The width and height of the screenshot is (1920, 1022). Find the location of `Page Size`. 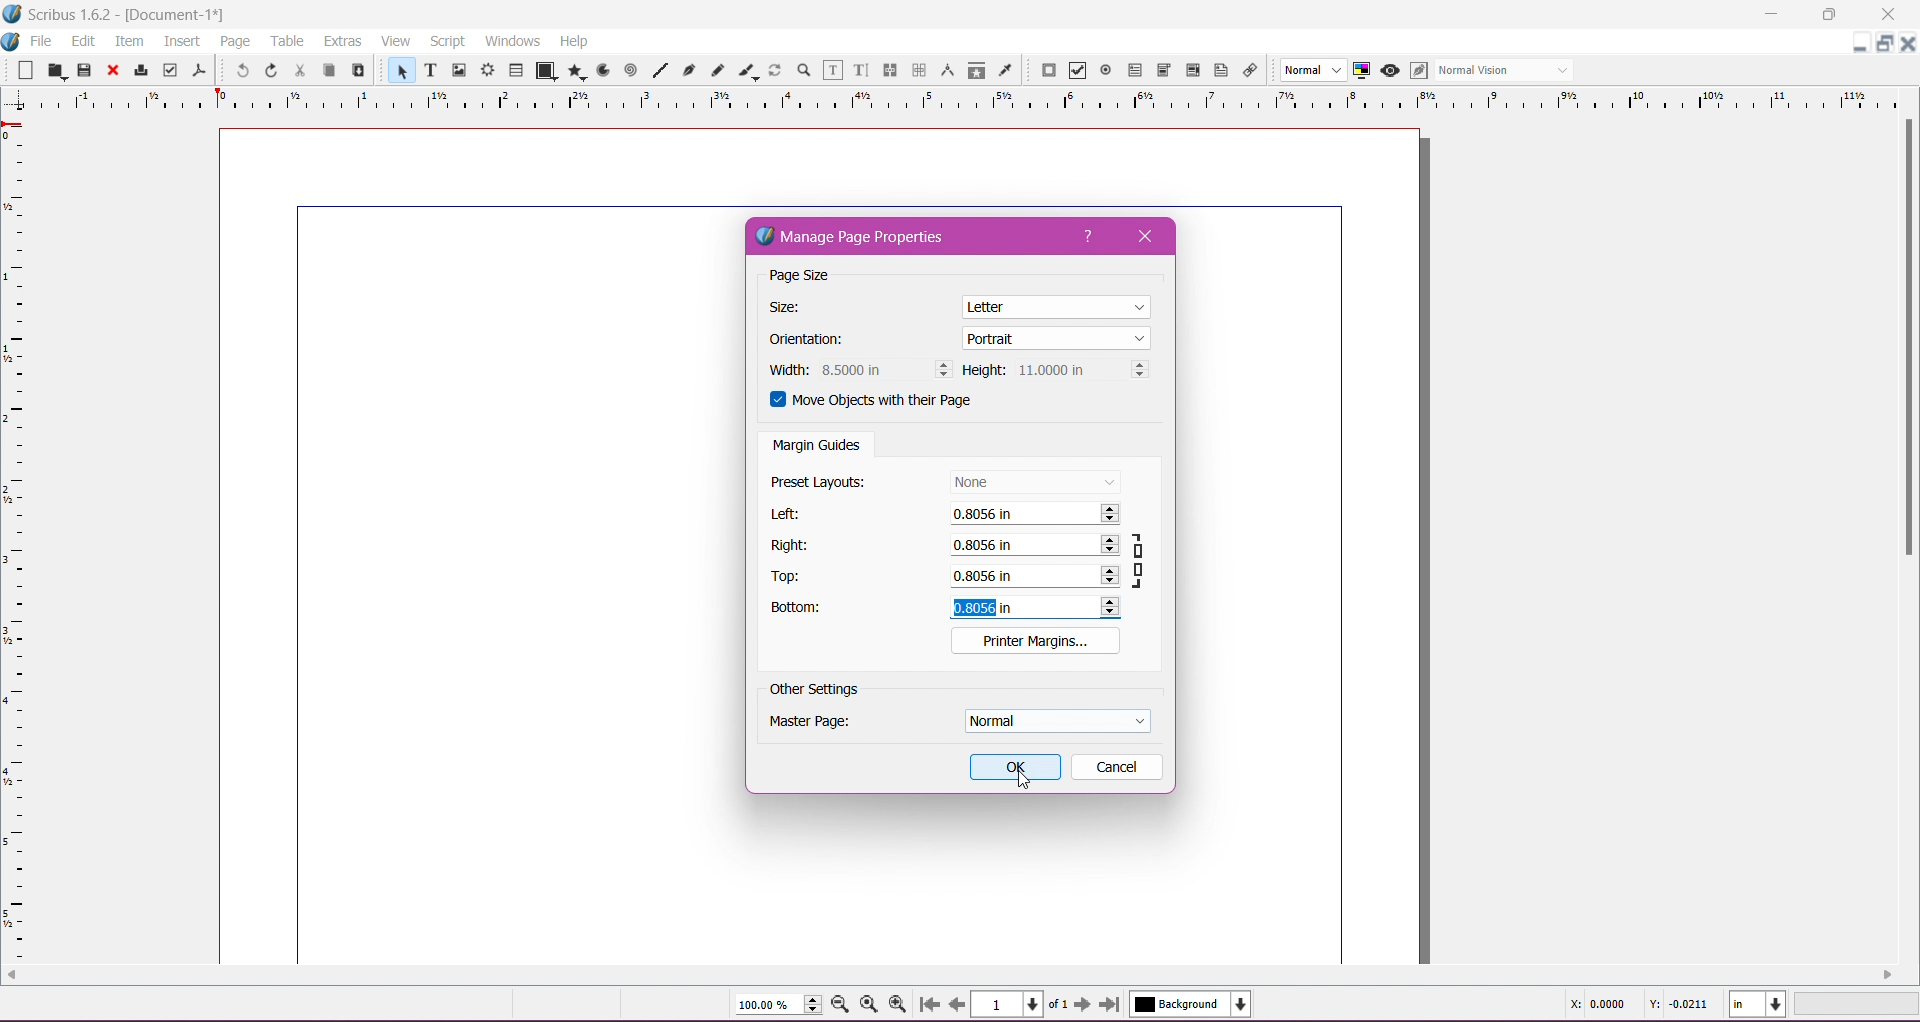

Page Size is located at coordinates (816, 277).